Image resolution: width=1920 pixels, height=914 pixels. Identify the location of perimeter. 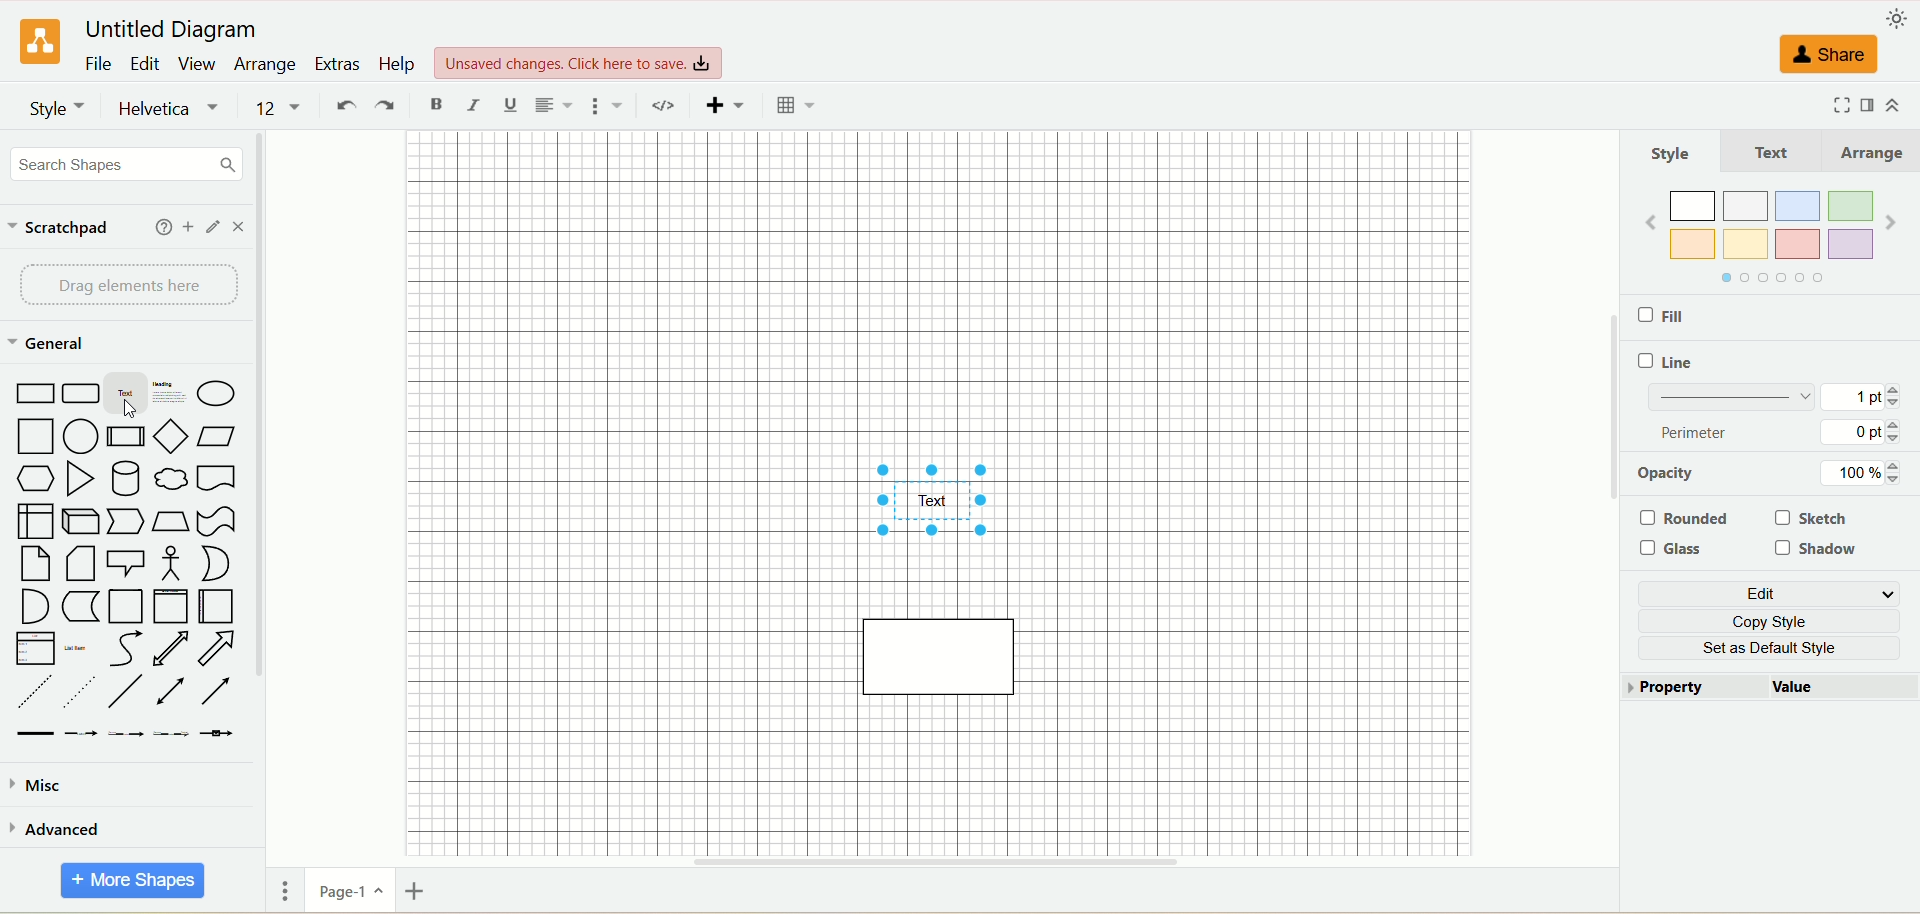
(1771, 432).